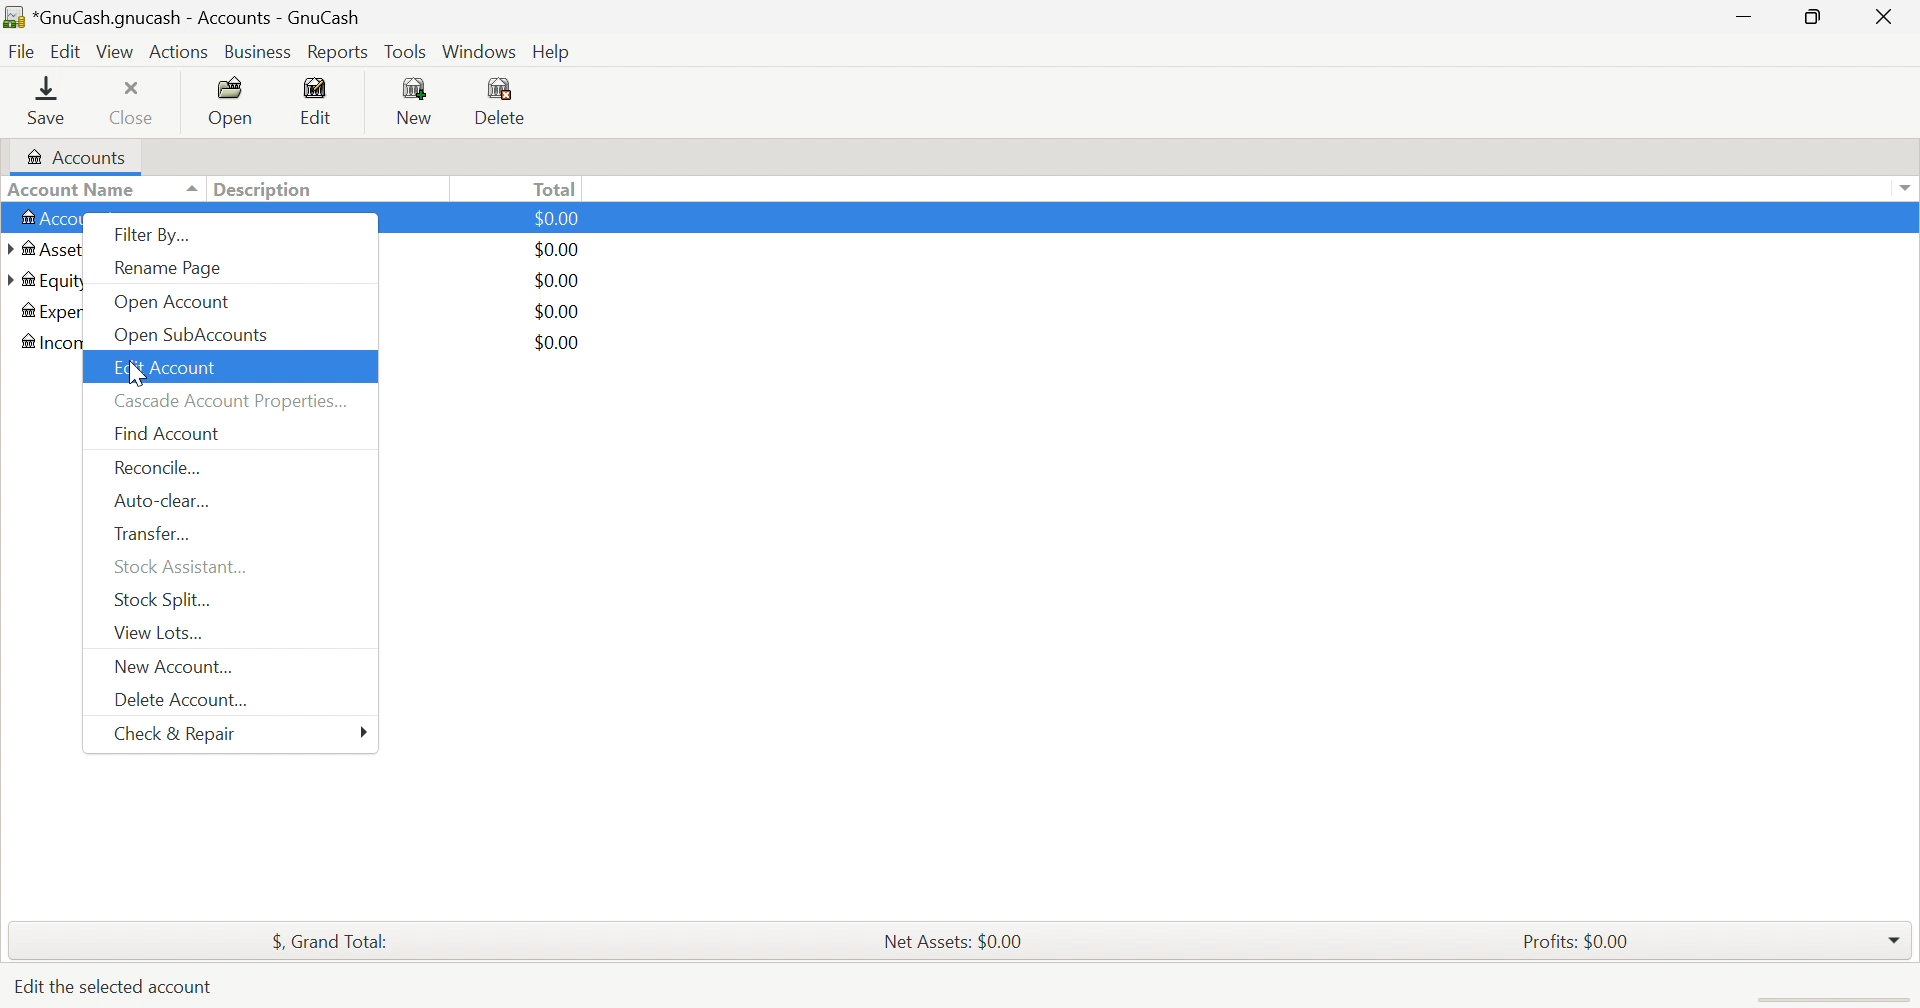 This screenshot has height=1008, width=1920. Describe the element at coordinates (959, 941) in the screenshot. I see `Net Assets: $0.00` at that location.